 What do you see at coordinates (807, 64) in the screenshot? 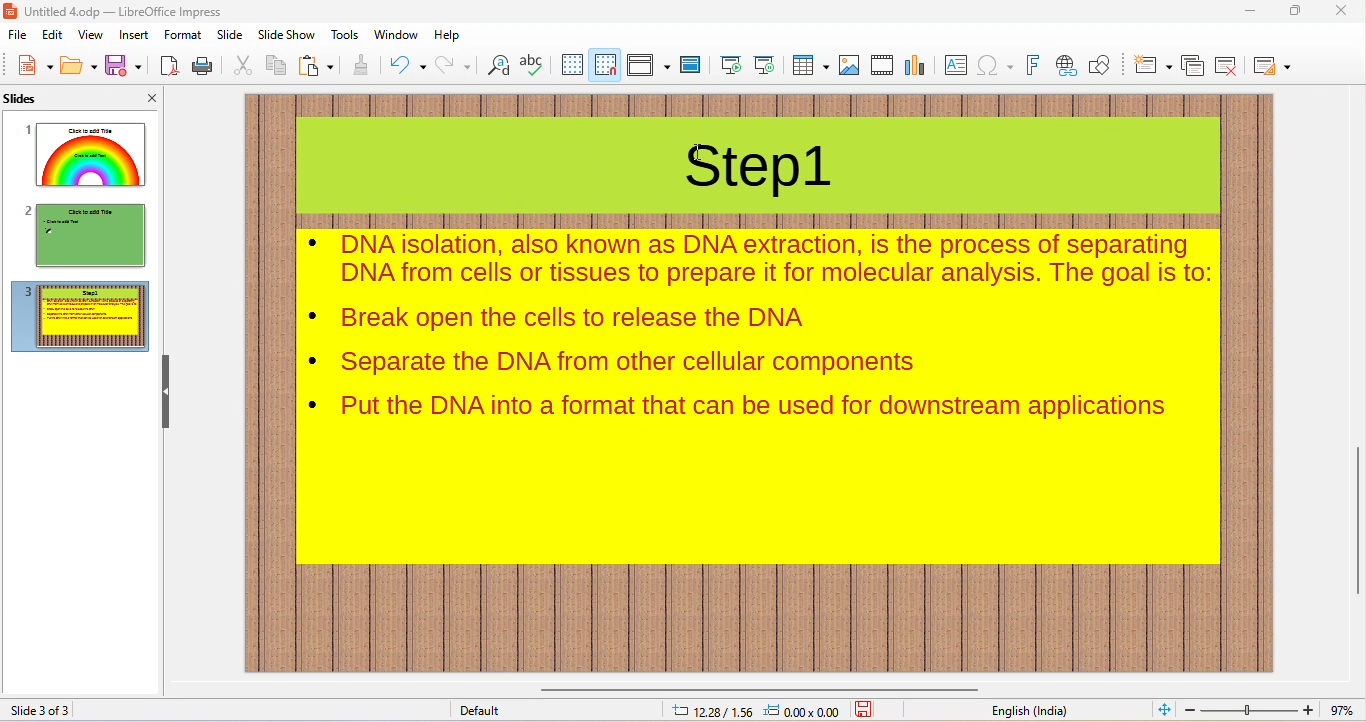
I see `table` at bounding box center [807, 64].